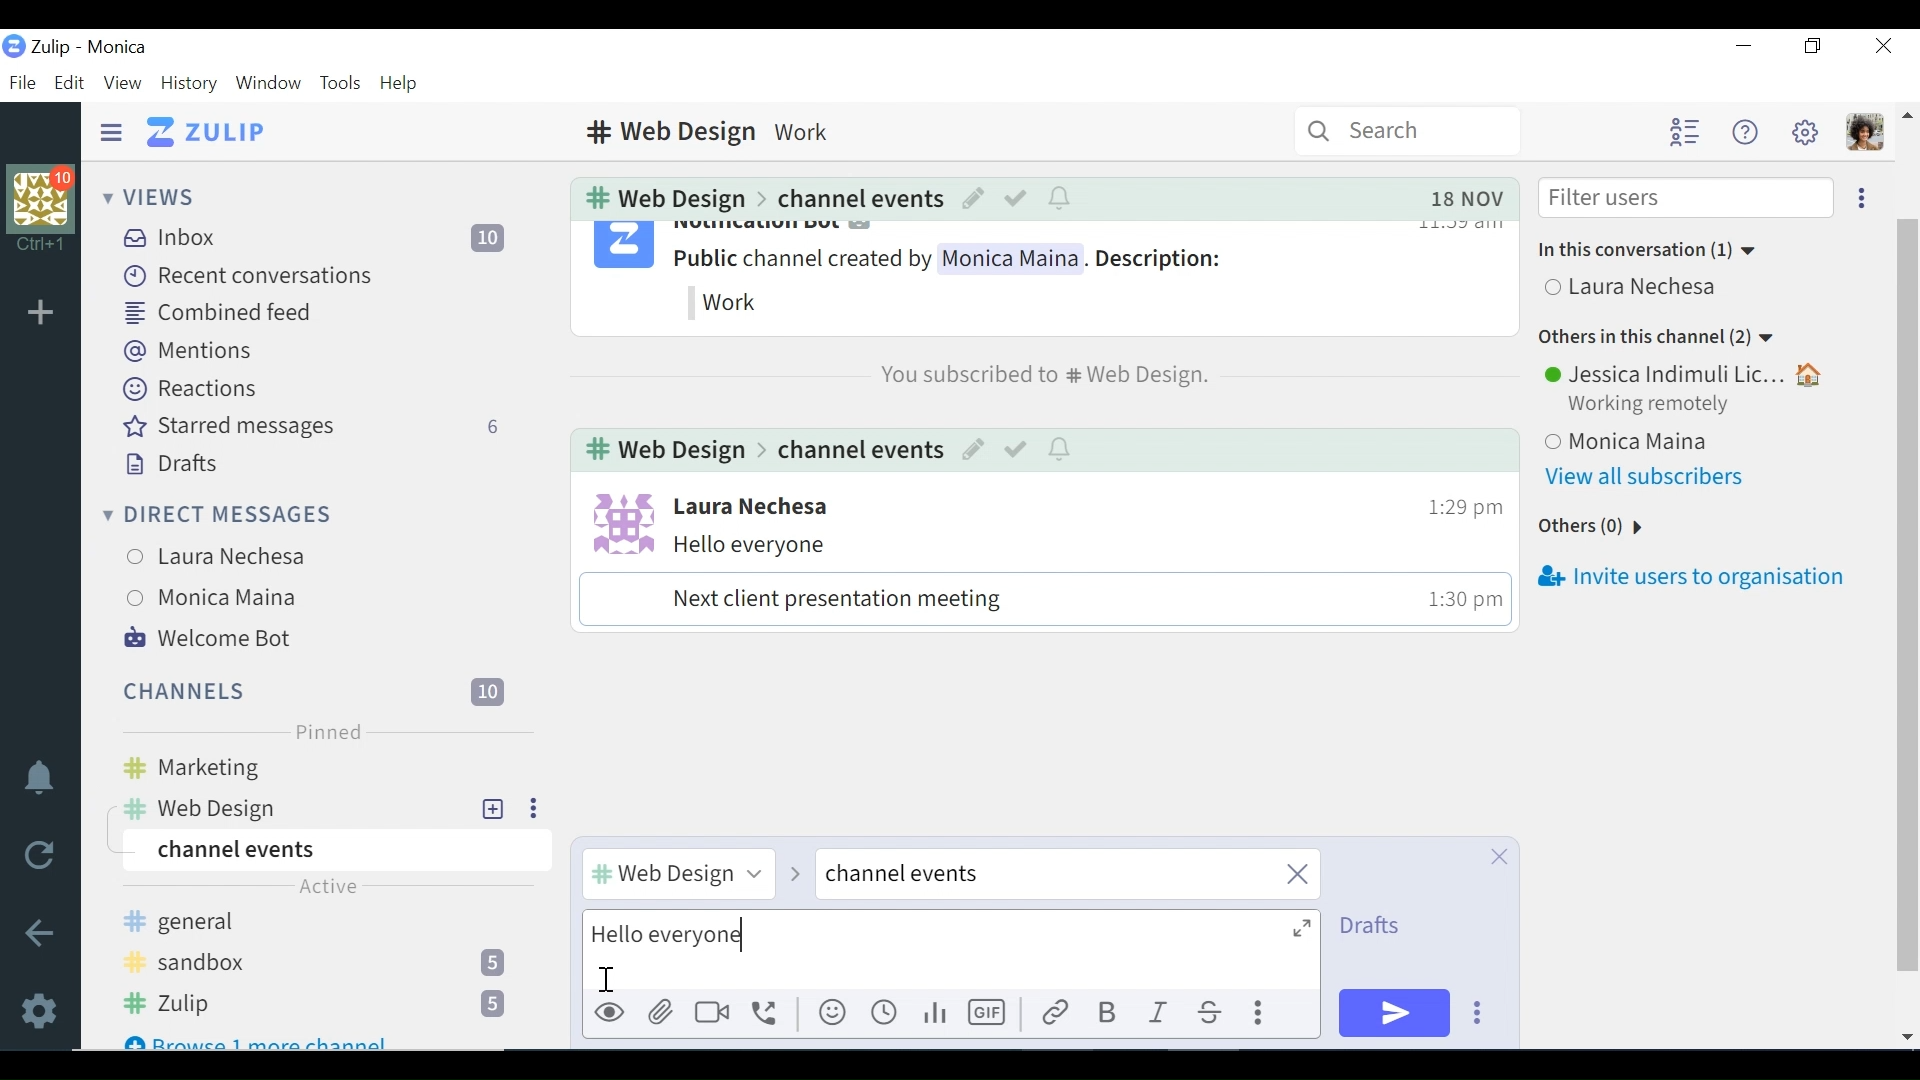 Image resolution: width=1920 pixels, height=1080 pixels. Describe the element at coordinates (1067, 876) in the screenshot. I see `close channel events` at that location.